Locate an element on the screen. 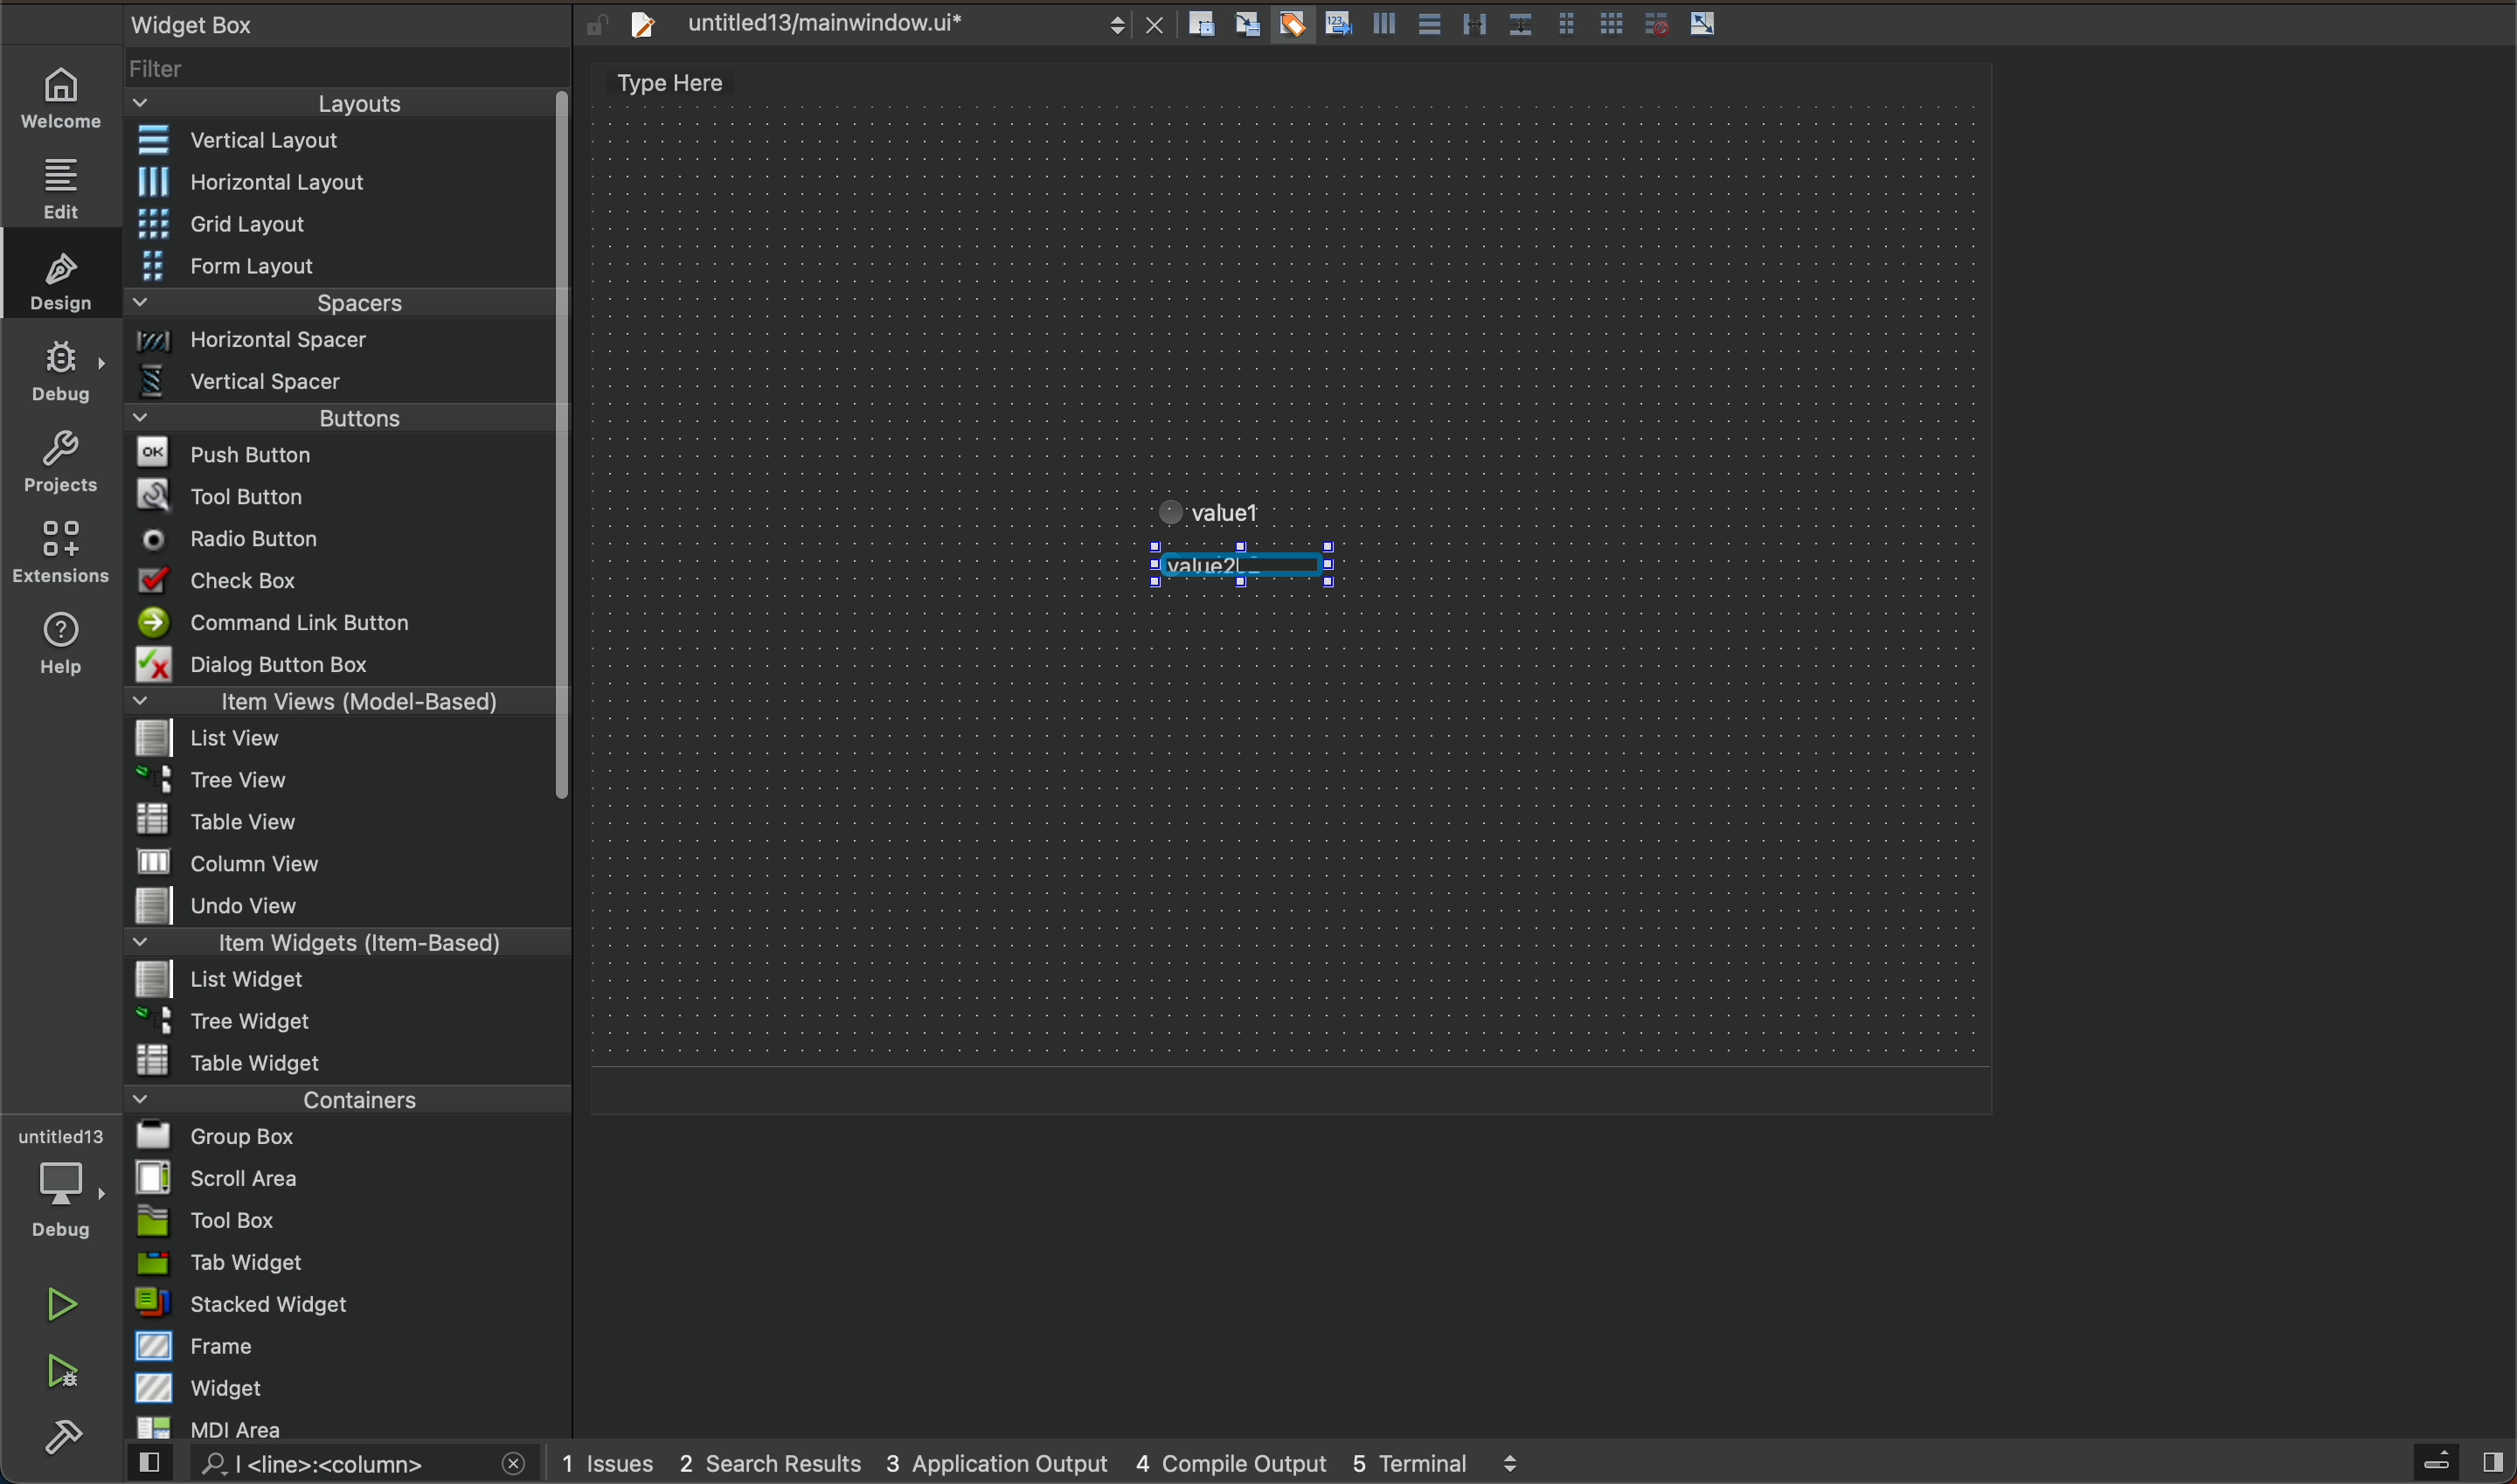 The image size is (2517, 1484). tree widget is located at coordinates (350, 1023).